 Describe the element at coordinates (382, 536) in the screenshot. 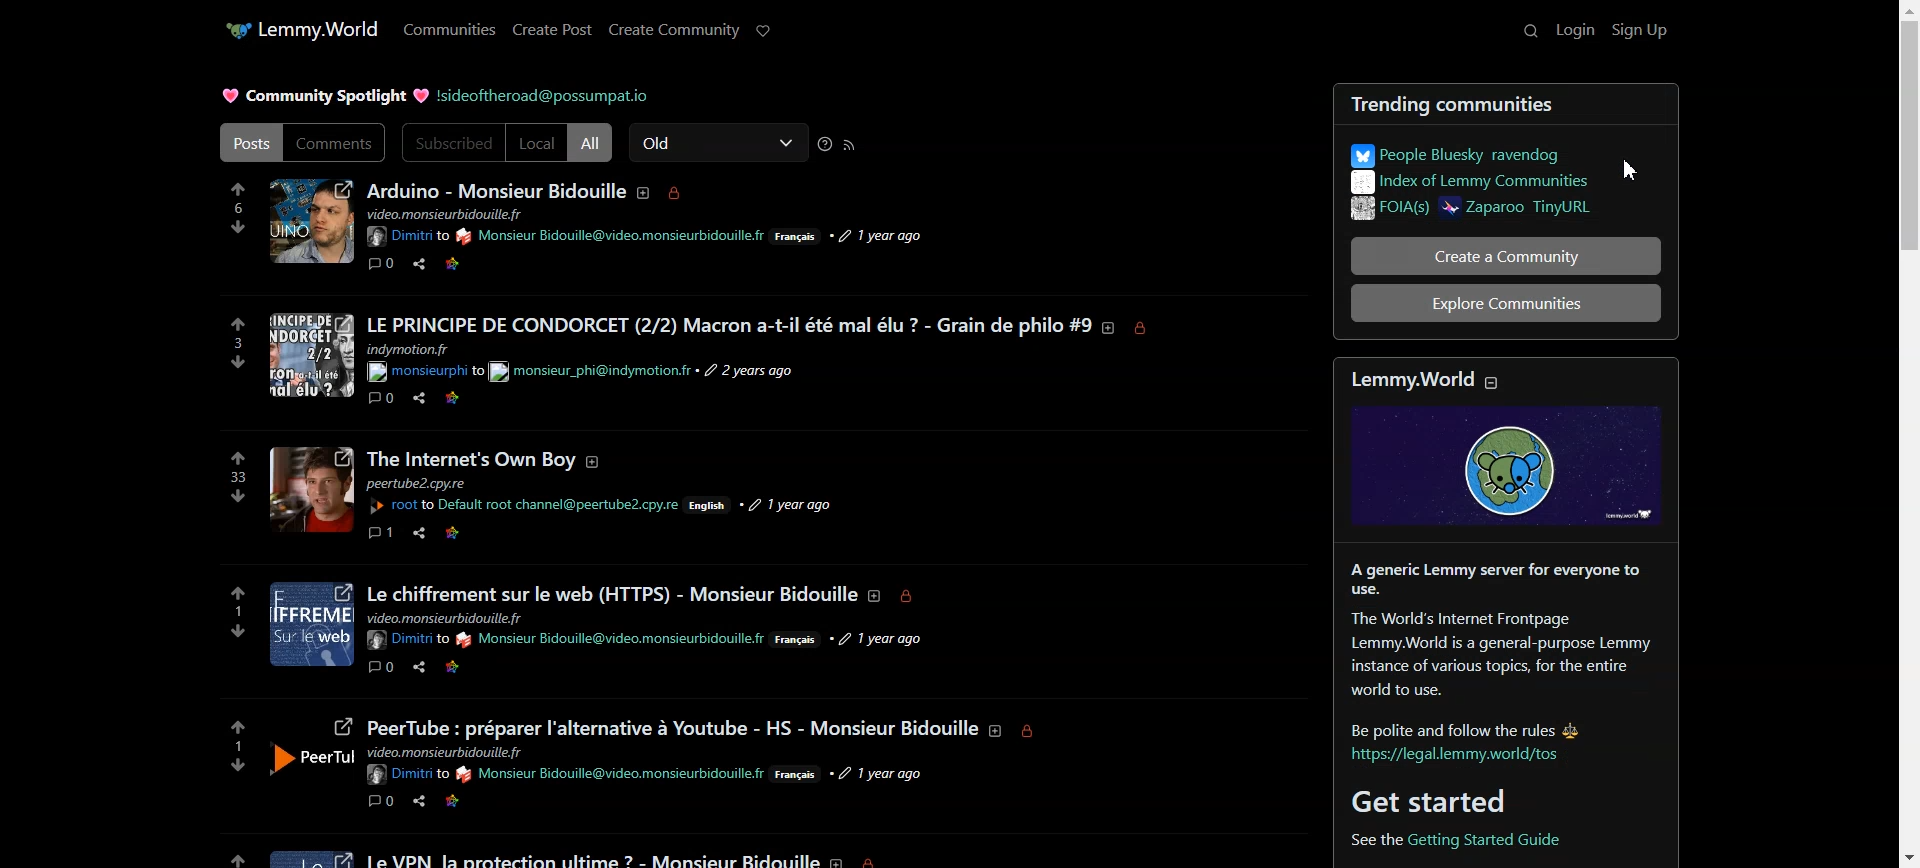

I see `comment` at that location.